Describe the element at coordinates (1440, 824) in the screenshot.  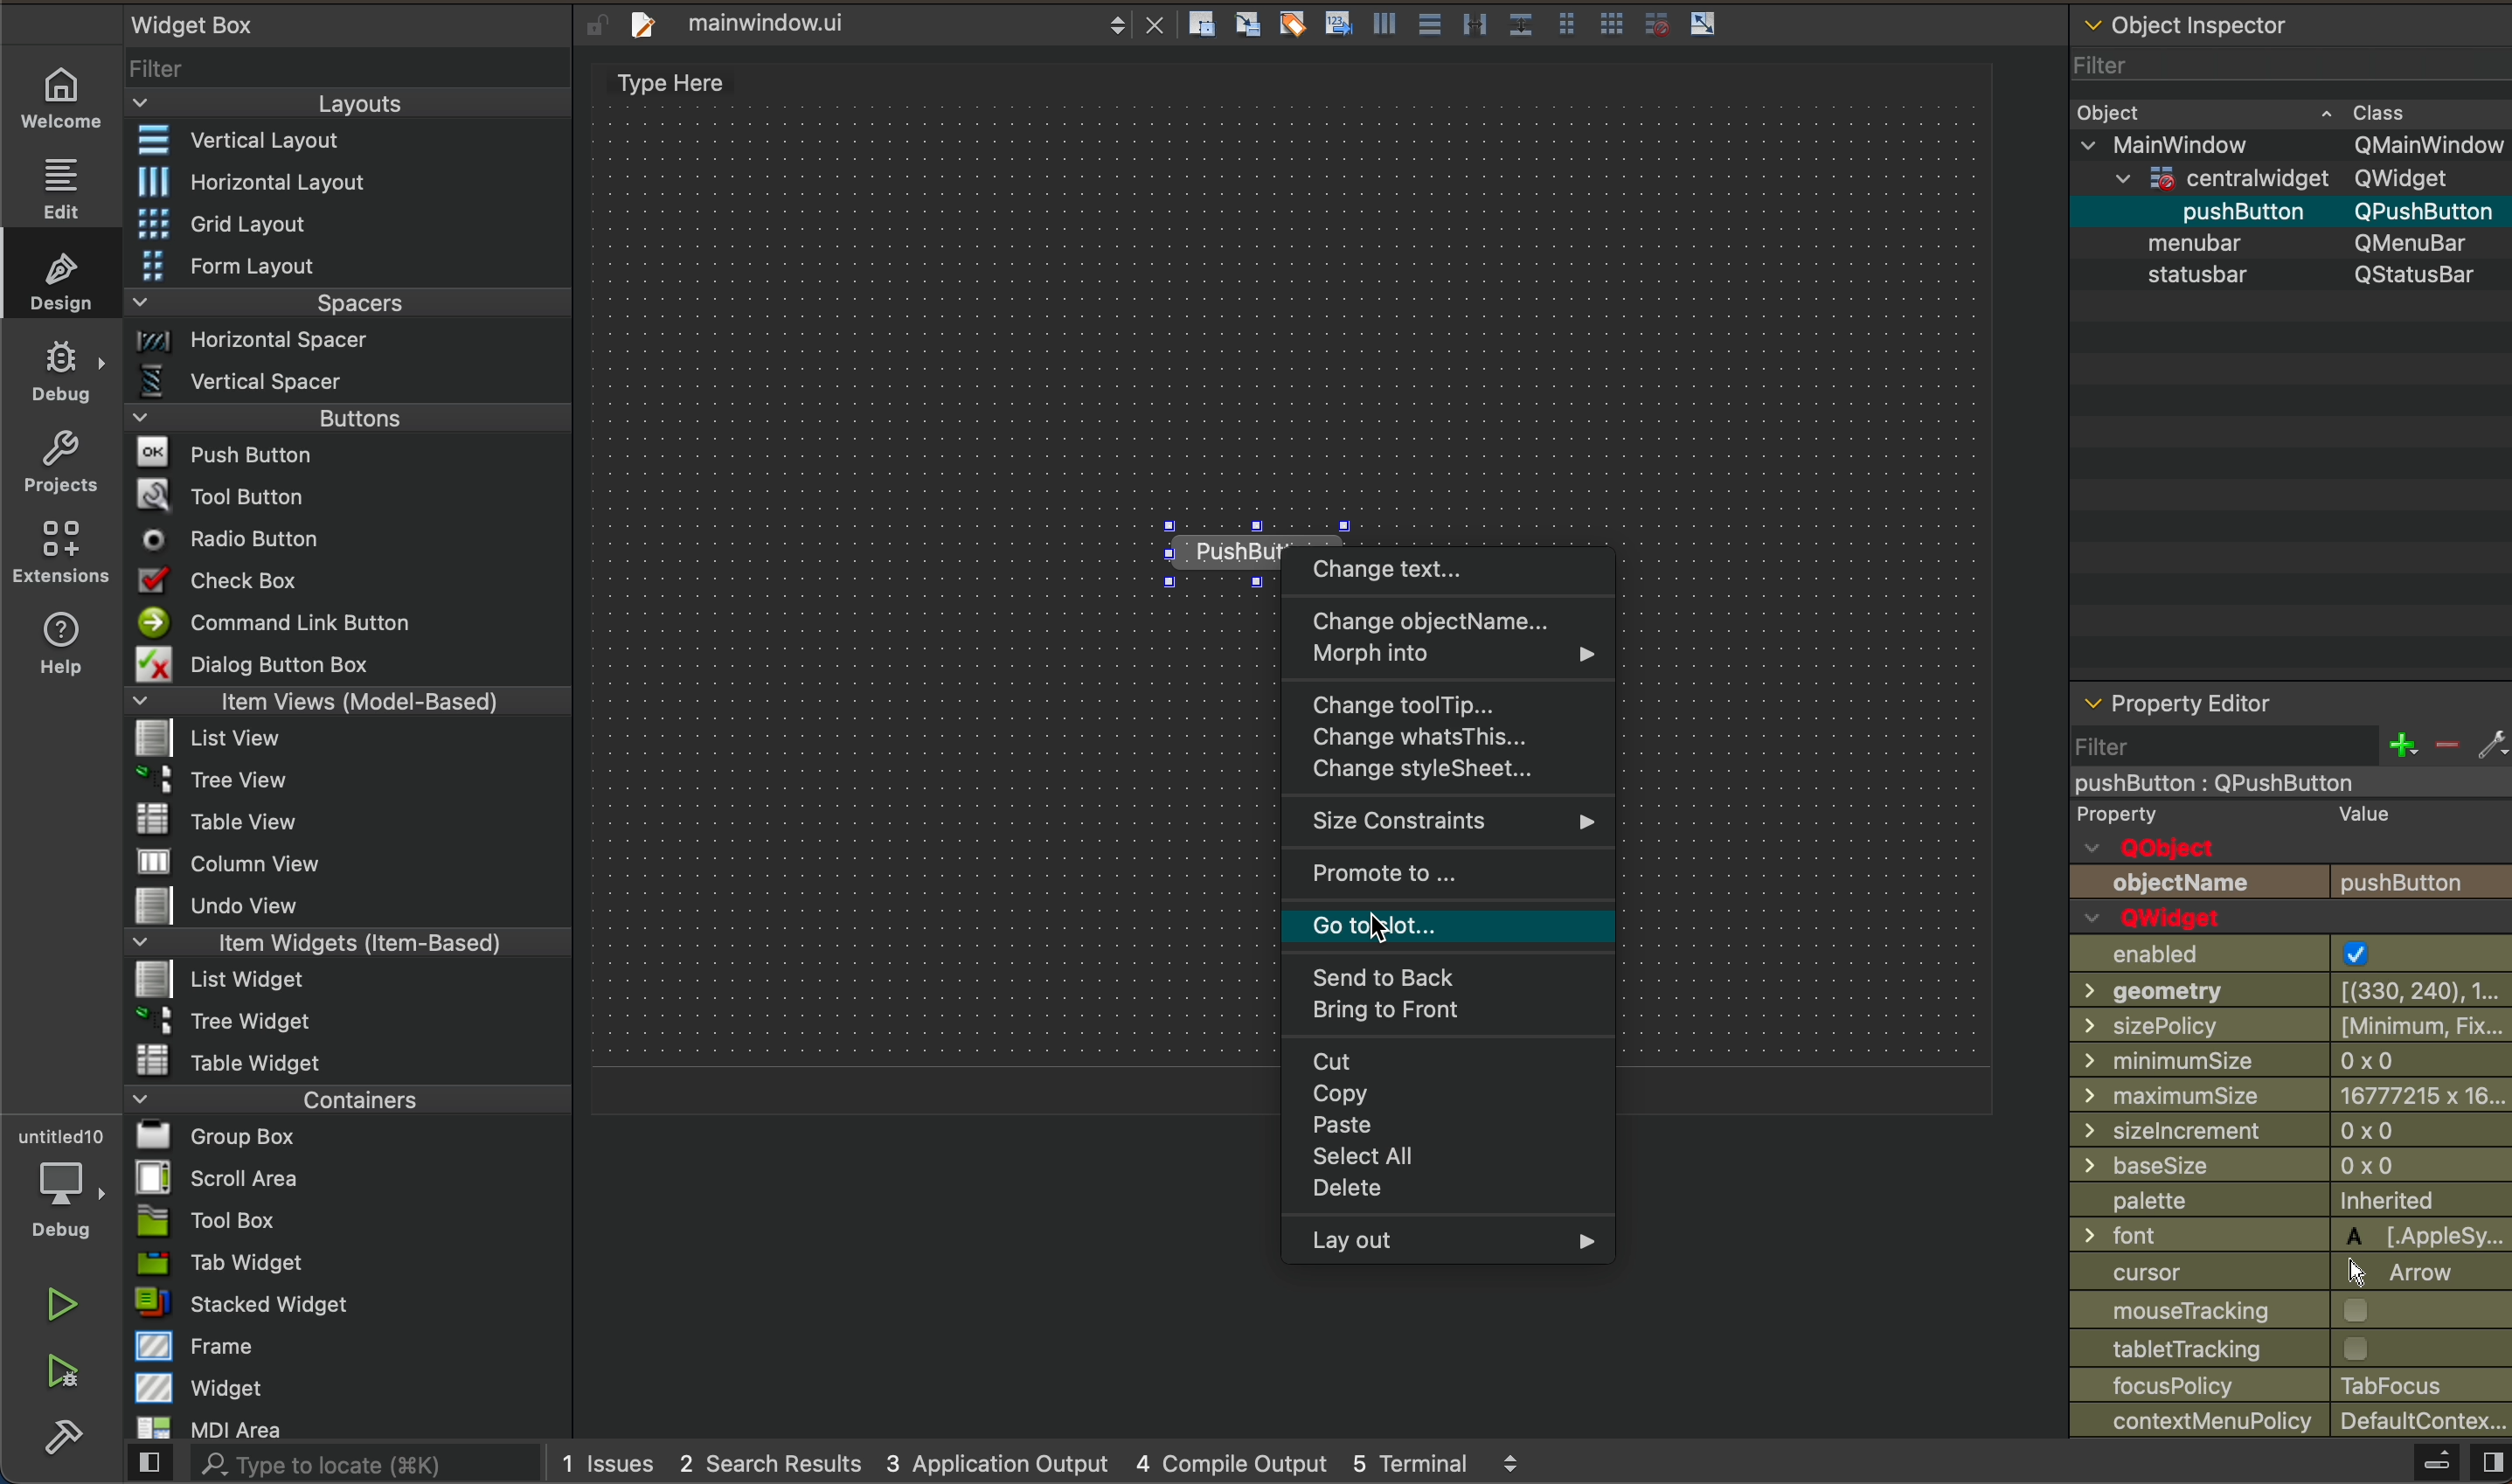
I see `size condtraint ` at that location.